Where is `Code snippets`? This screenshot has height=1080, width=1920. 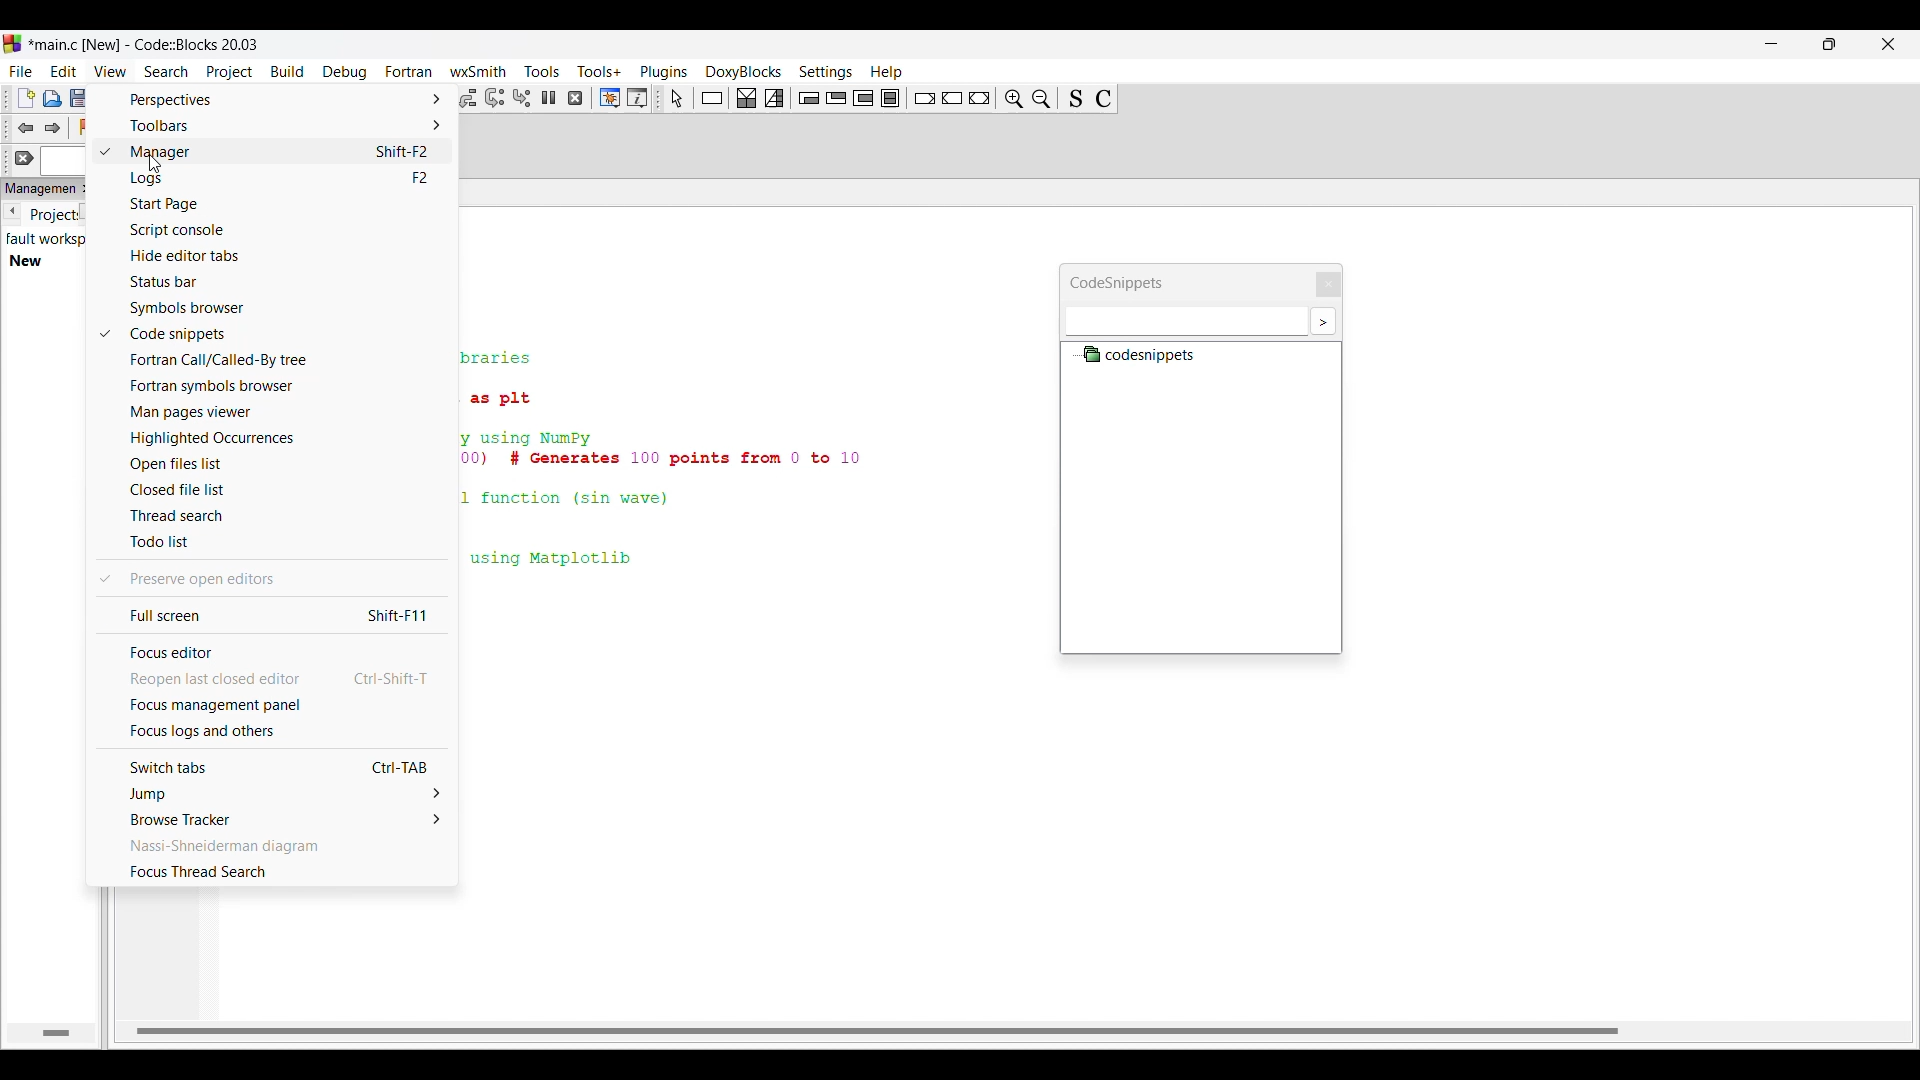 Code snippets is located at coordinates (284, 334).